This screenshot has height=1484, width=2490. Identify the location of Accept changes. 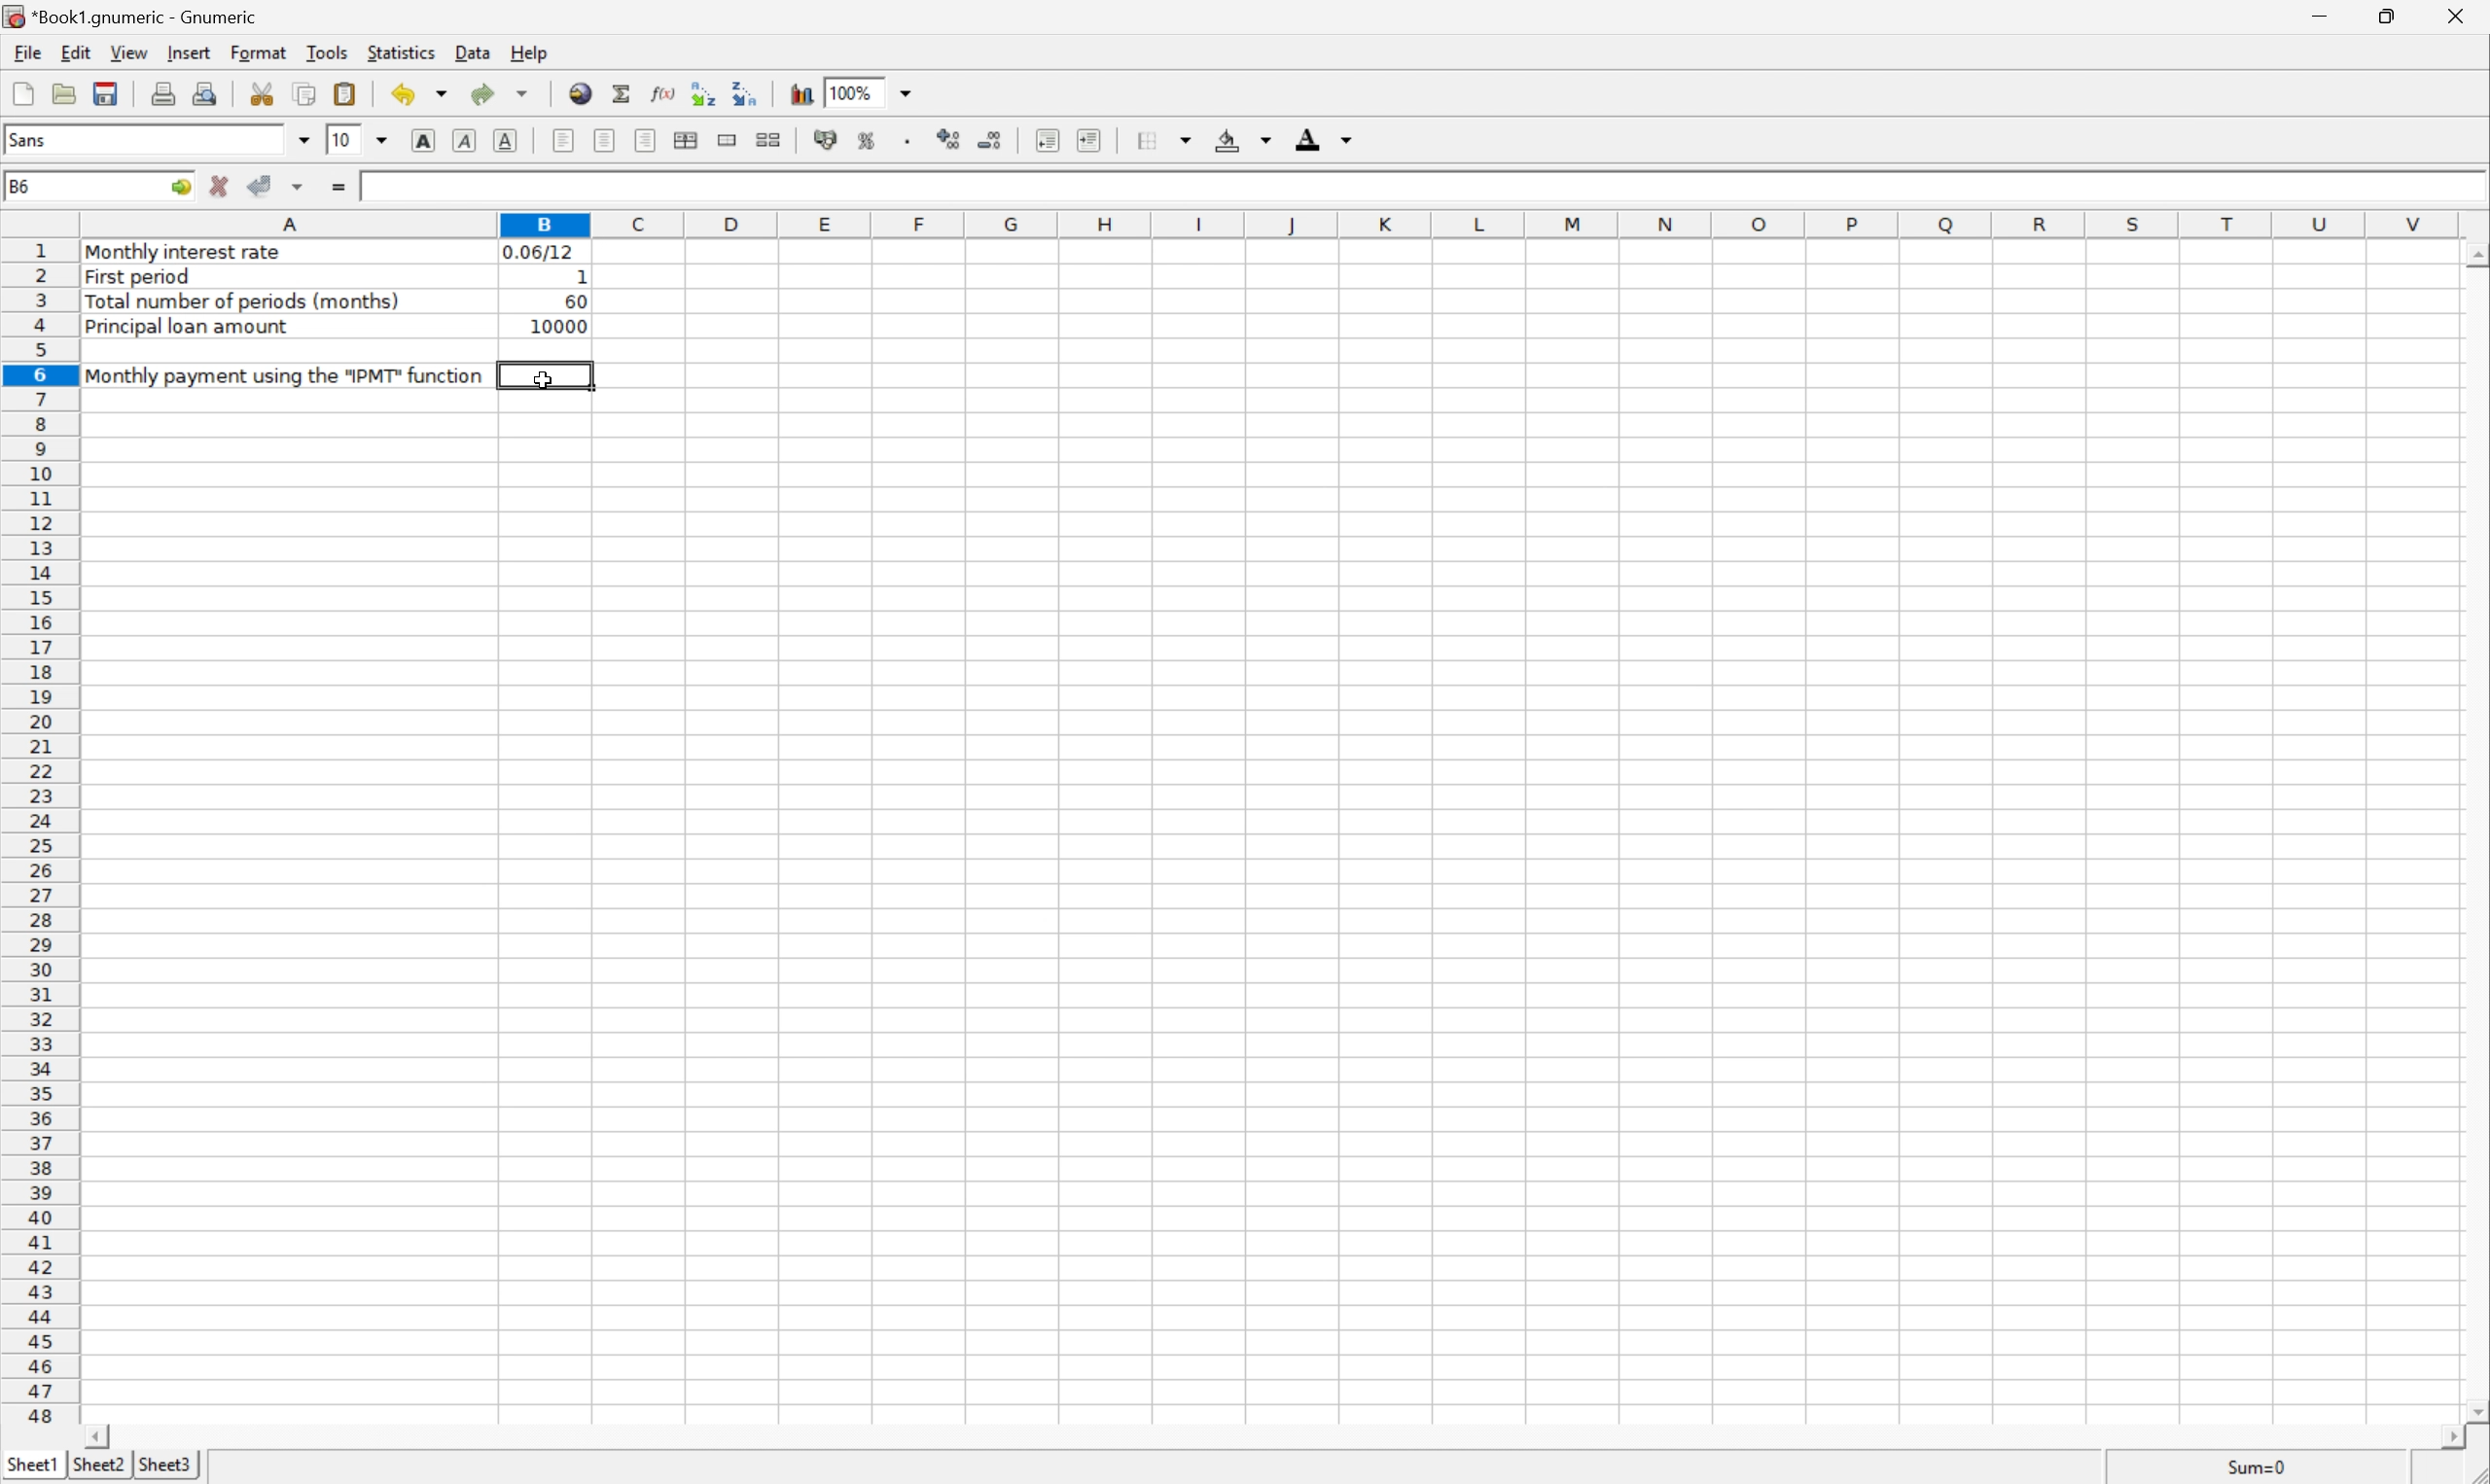
(263, 188).